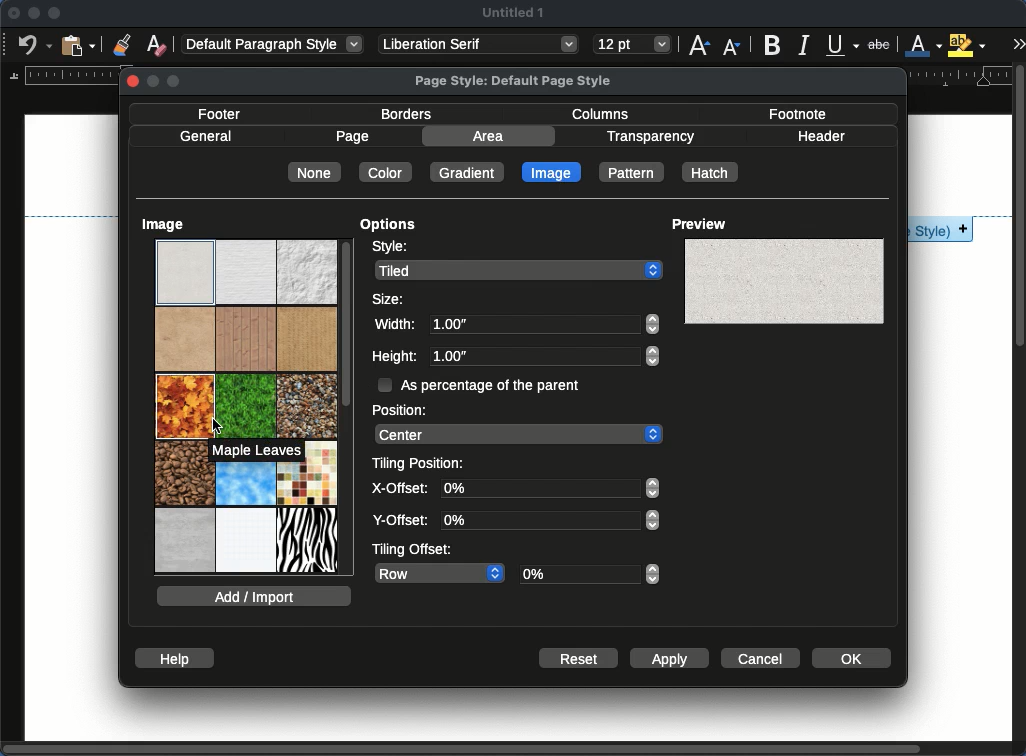 Image resolution: width=1026 pixels, height=756 pixels. I want to click on 0%, so click(550, 488).